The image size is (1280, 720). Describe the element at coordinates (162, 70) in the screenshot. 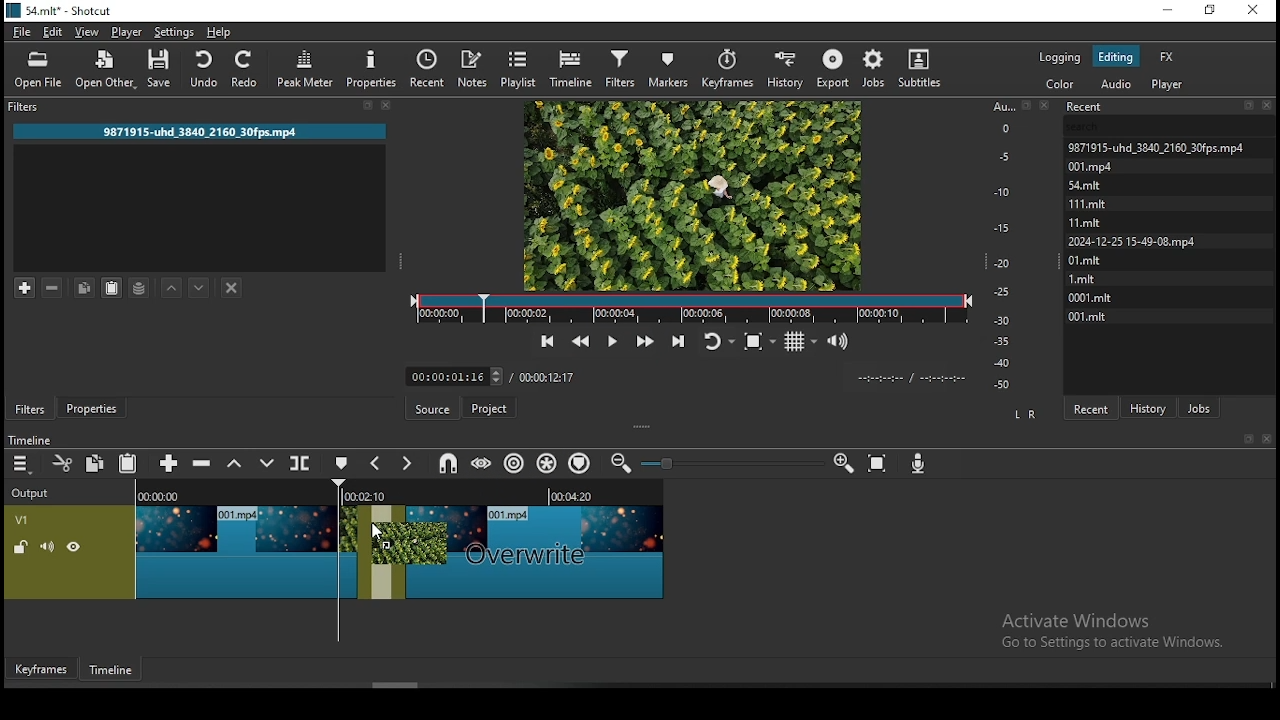

I see `save` at that location.